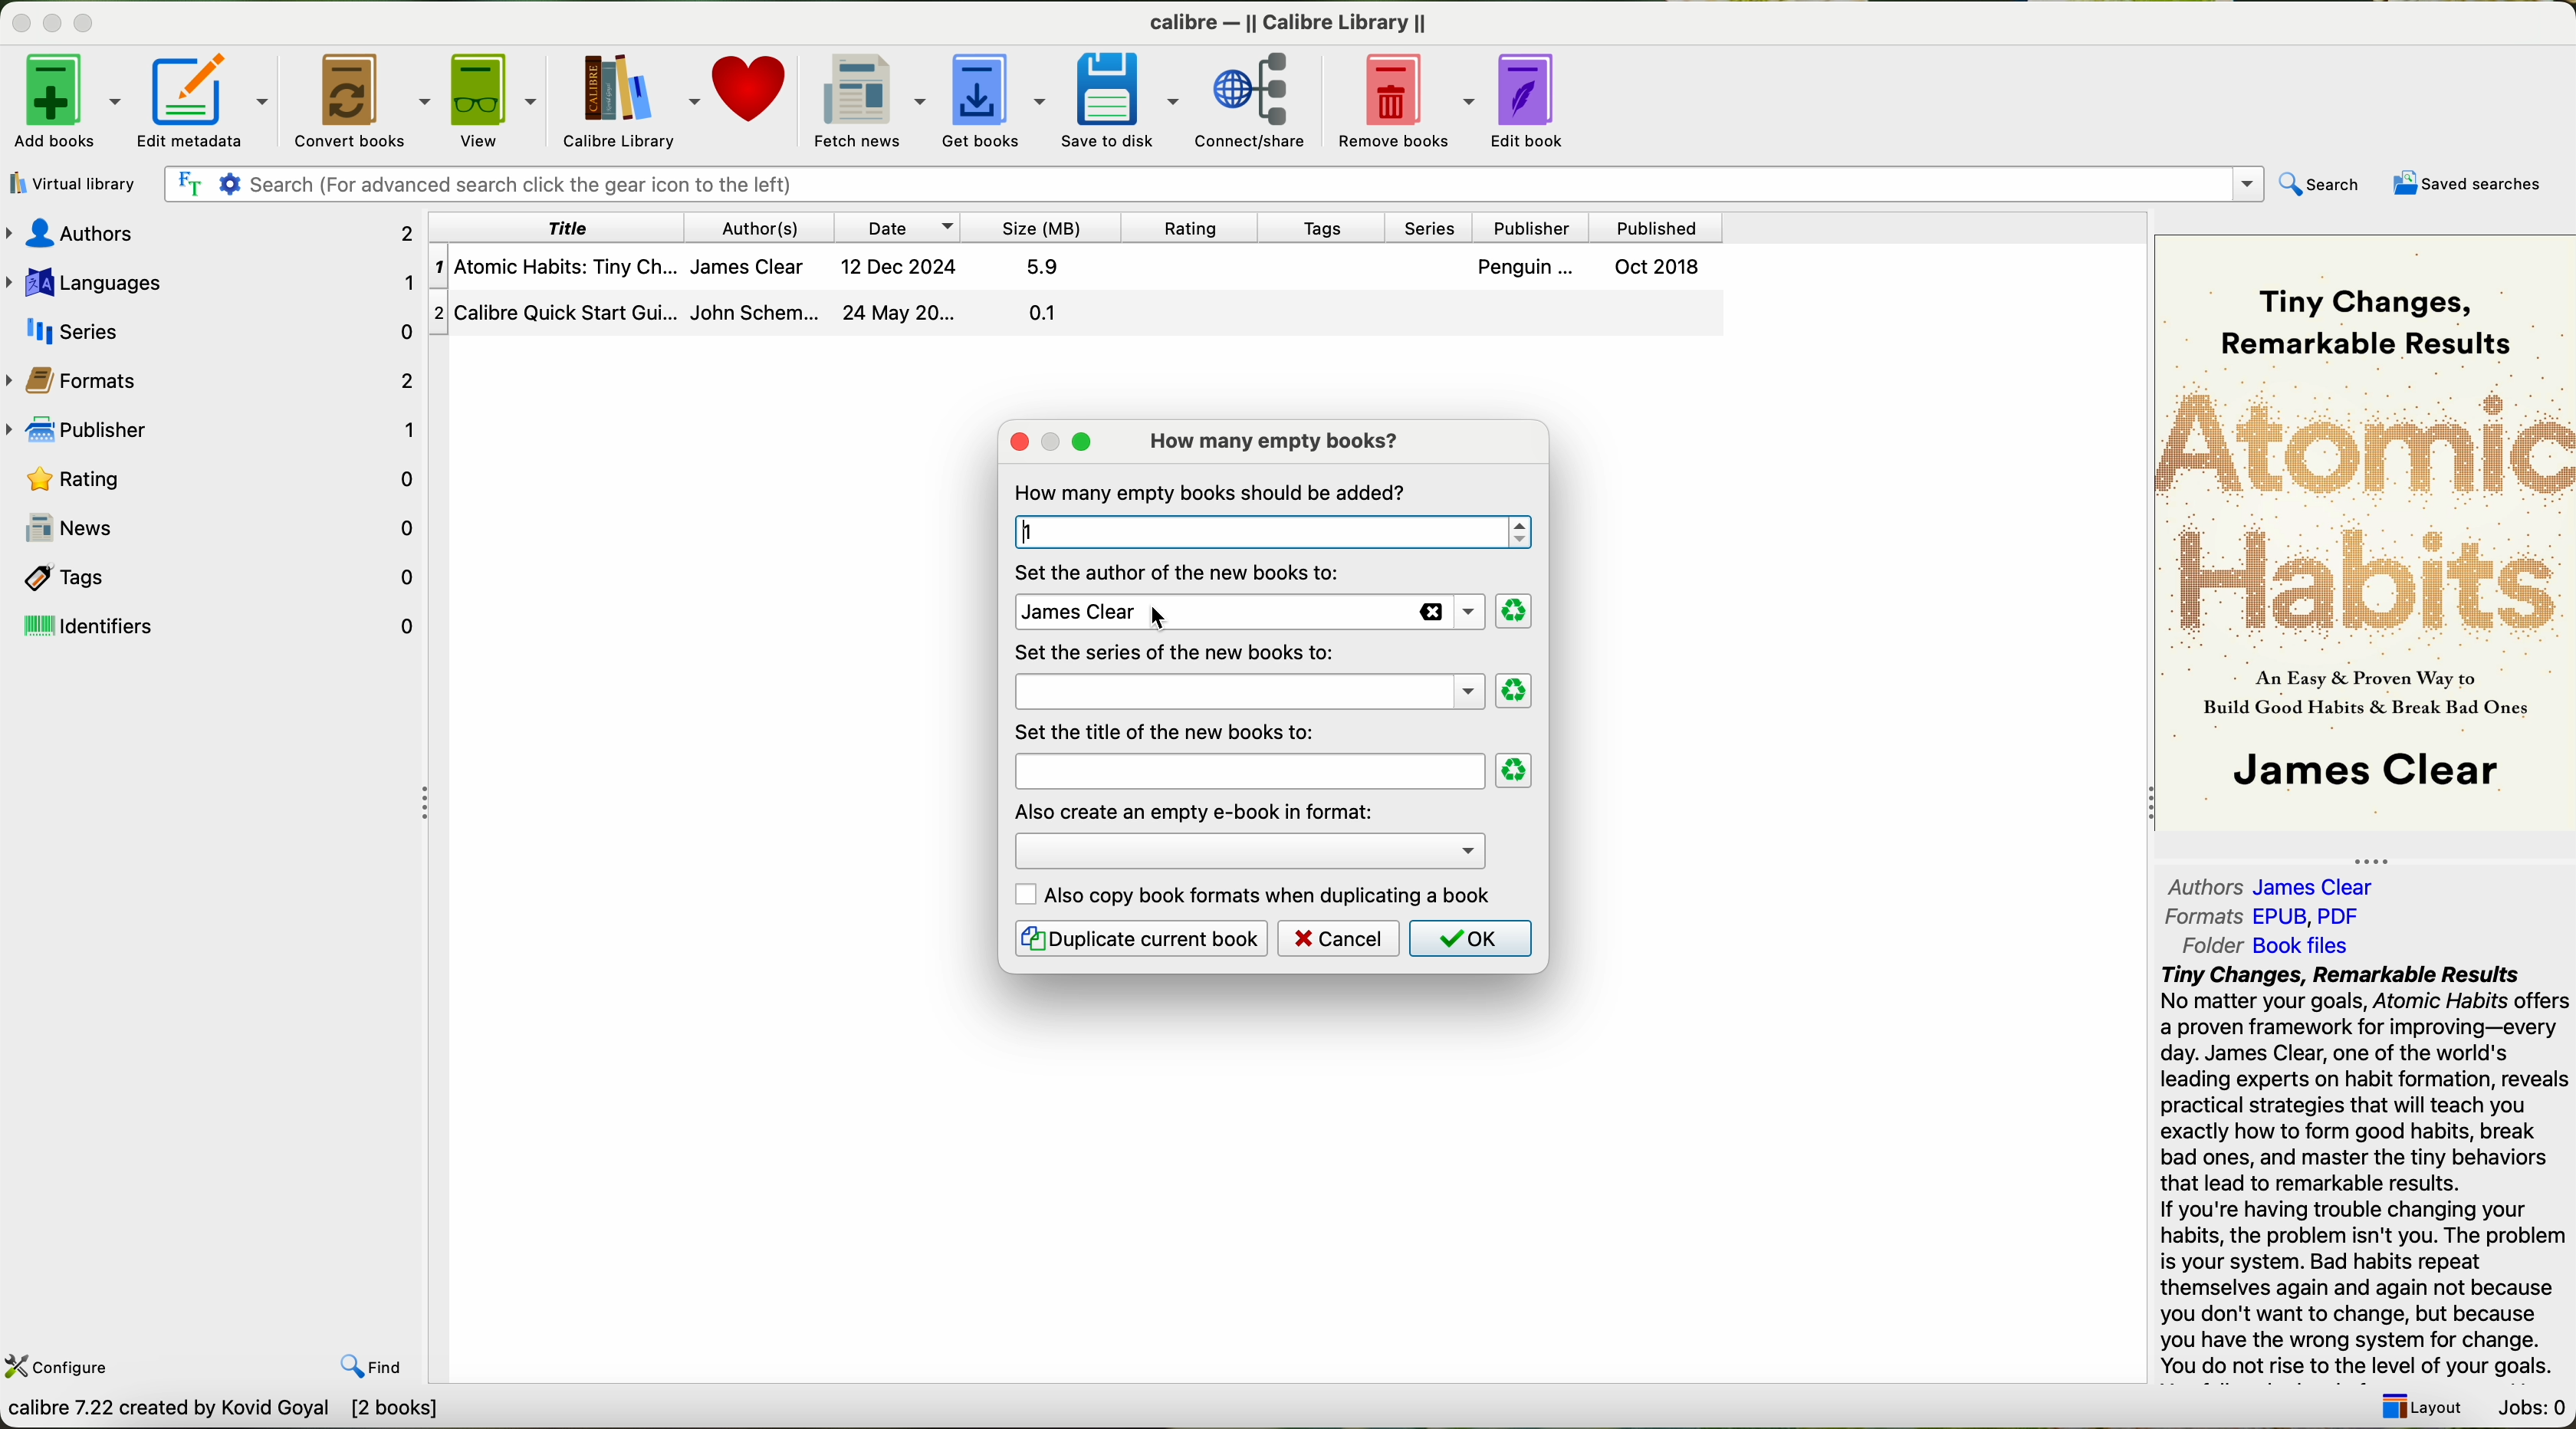  What do you see at coordinates (2528, 1410) in the screenshot?
I see `Jobs: 0` at bounding box center [2528, 1410].